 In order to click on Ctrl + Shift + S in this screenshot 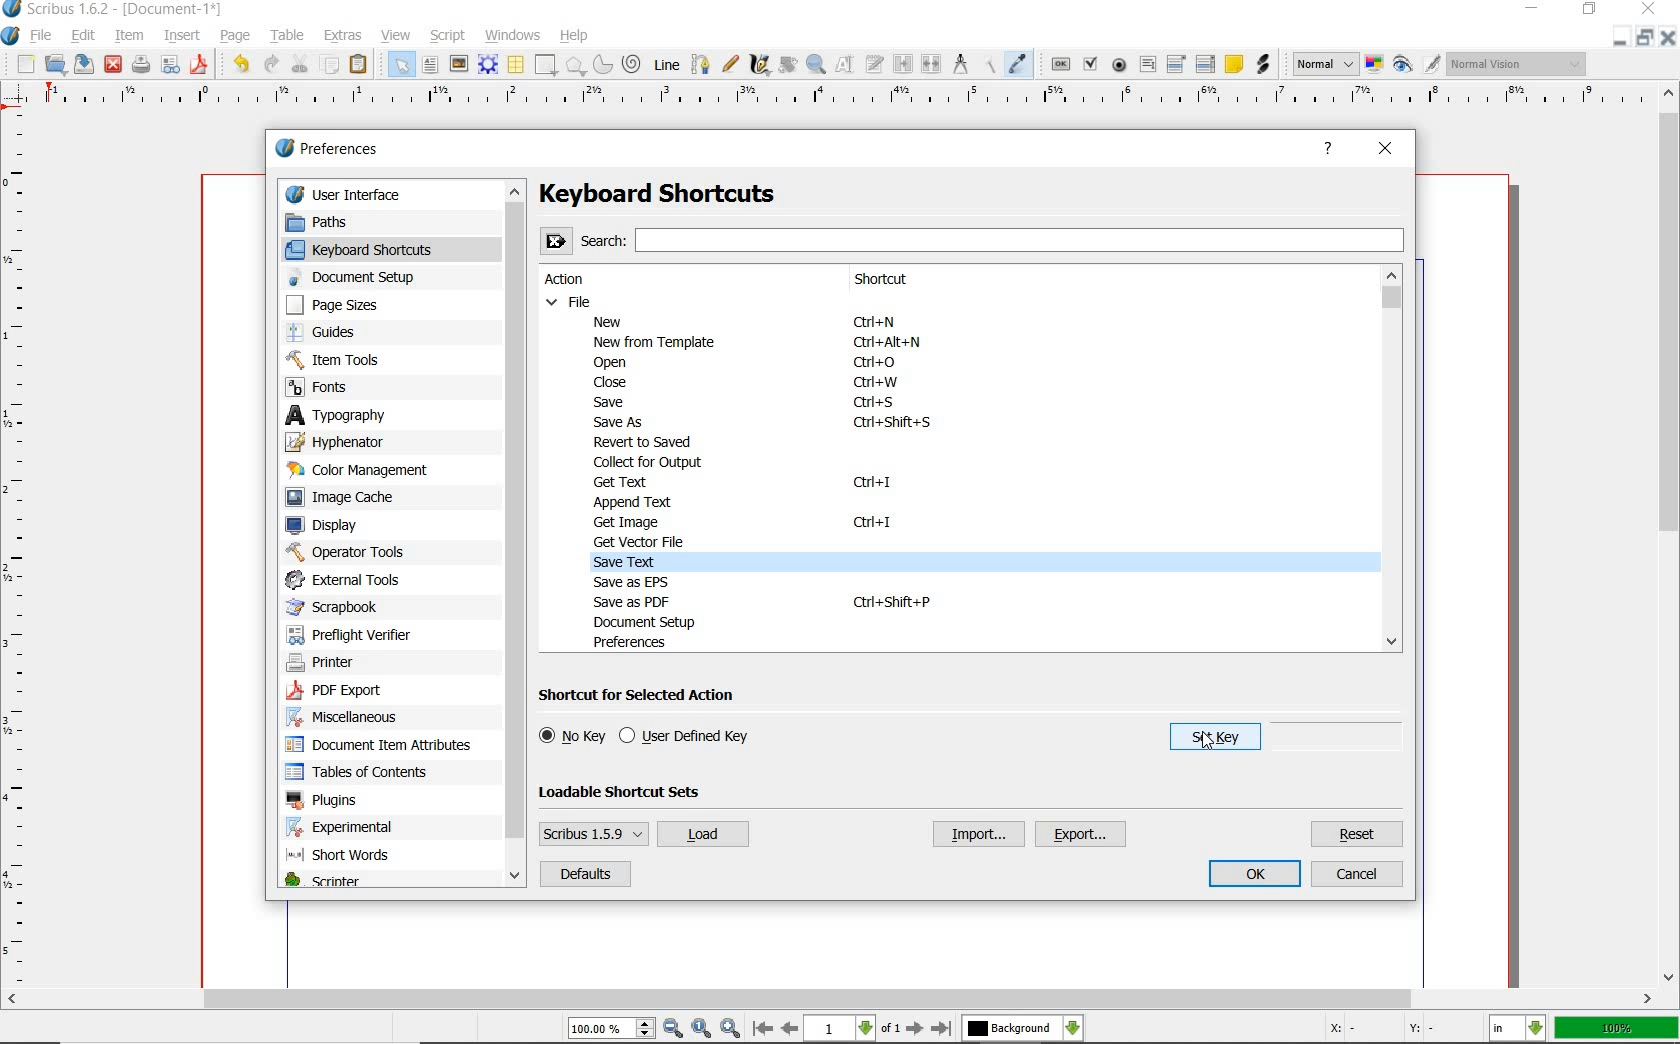, I will do `click(895, 423)`.